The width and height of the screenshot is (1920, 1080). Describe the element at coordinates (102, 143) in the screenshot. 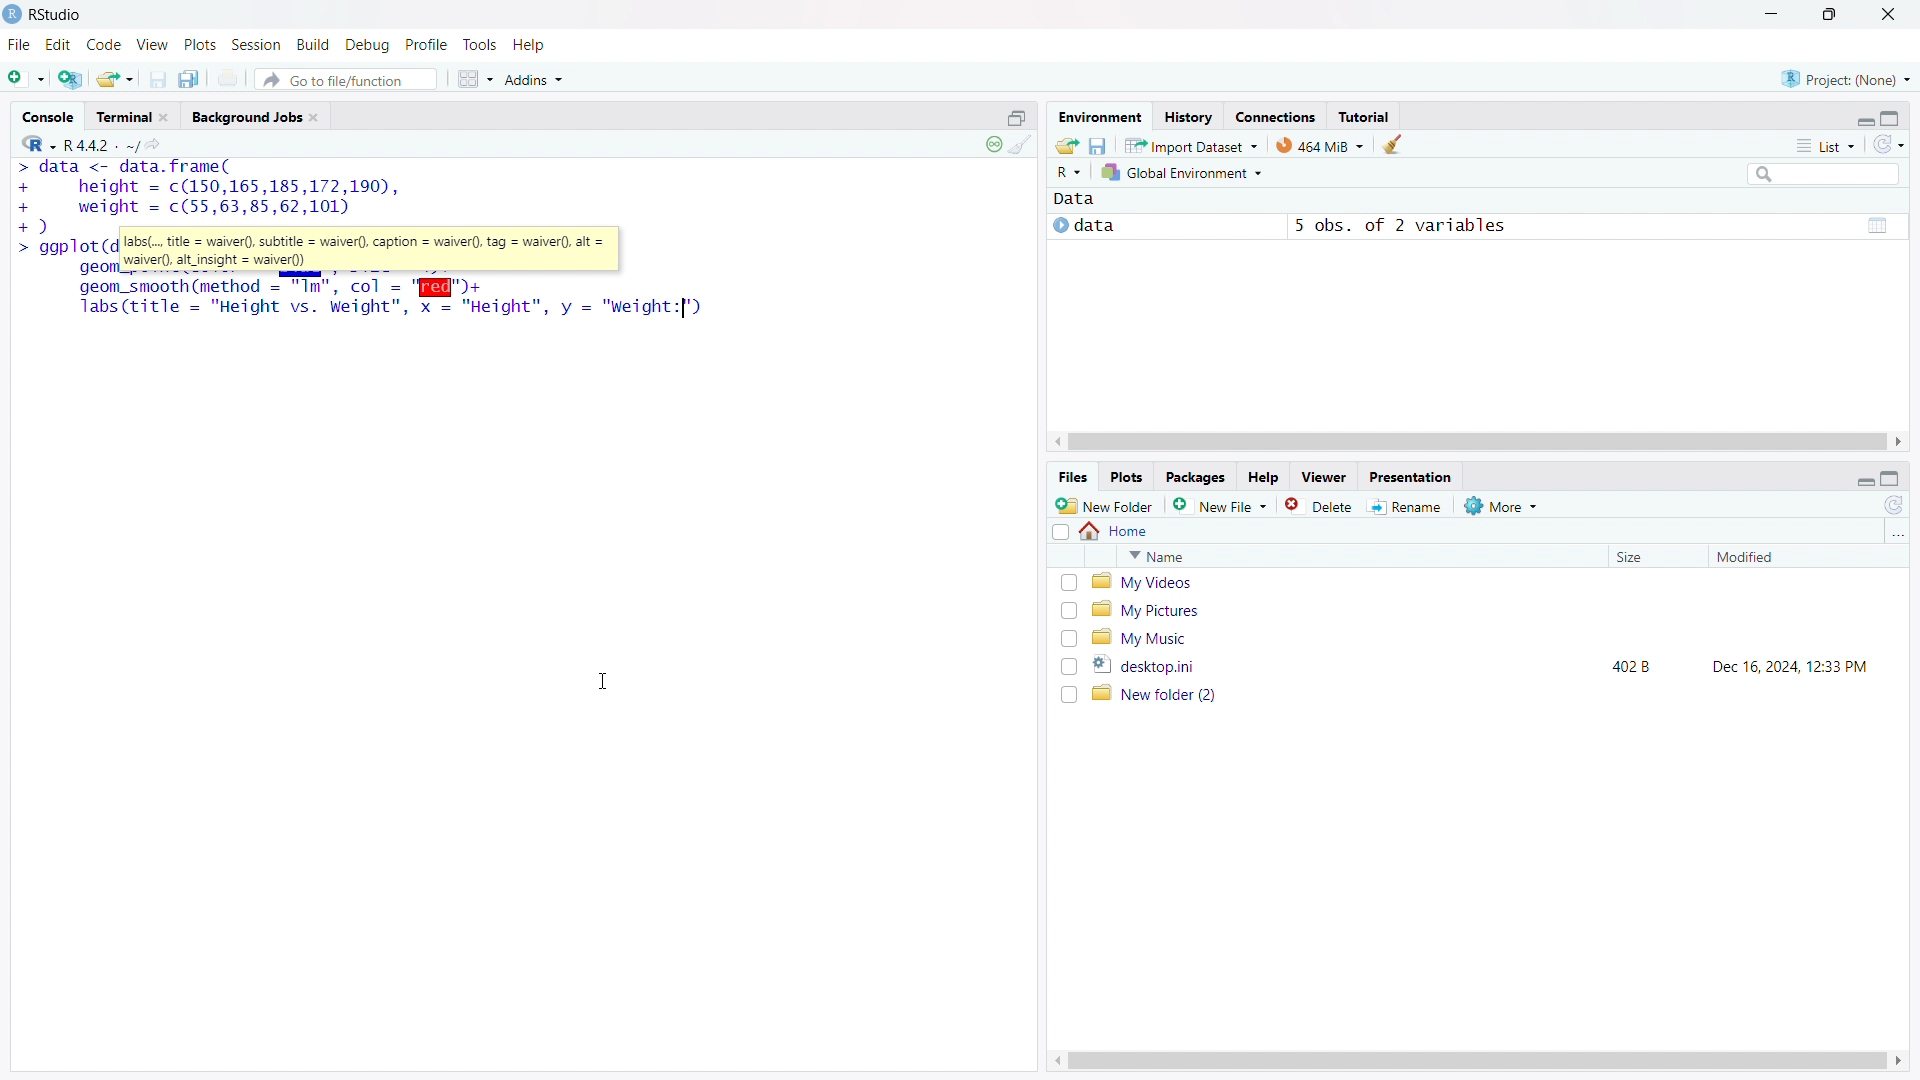

I see `R 4.4.2 . ~/` at that location.